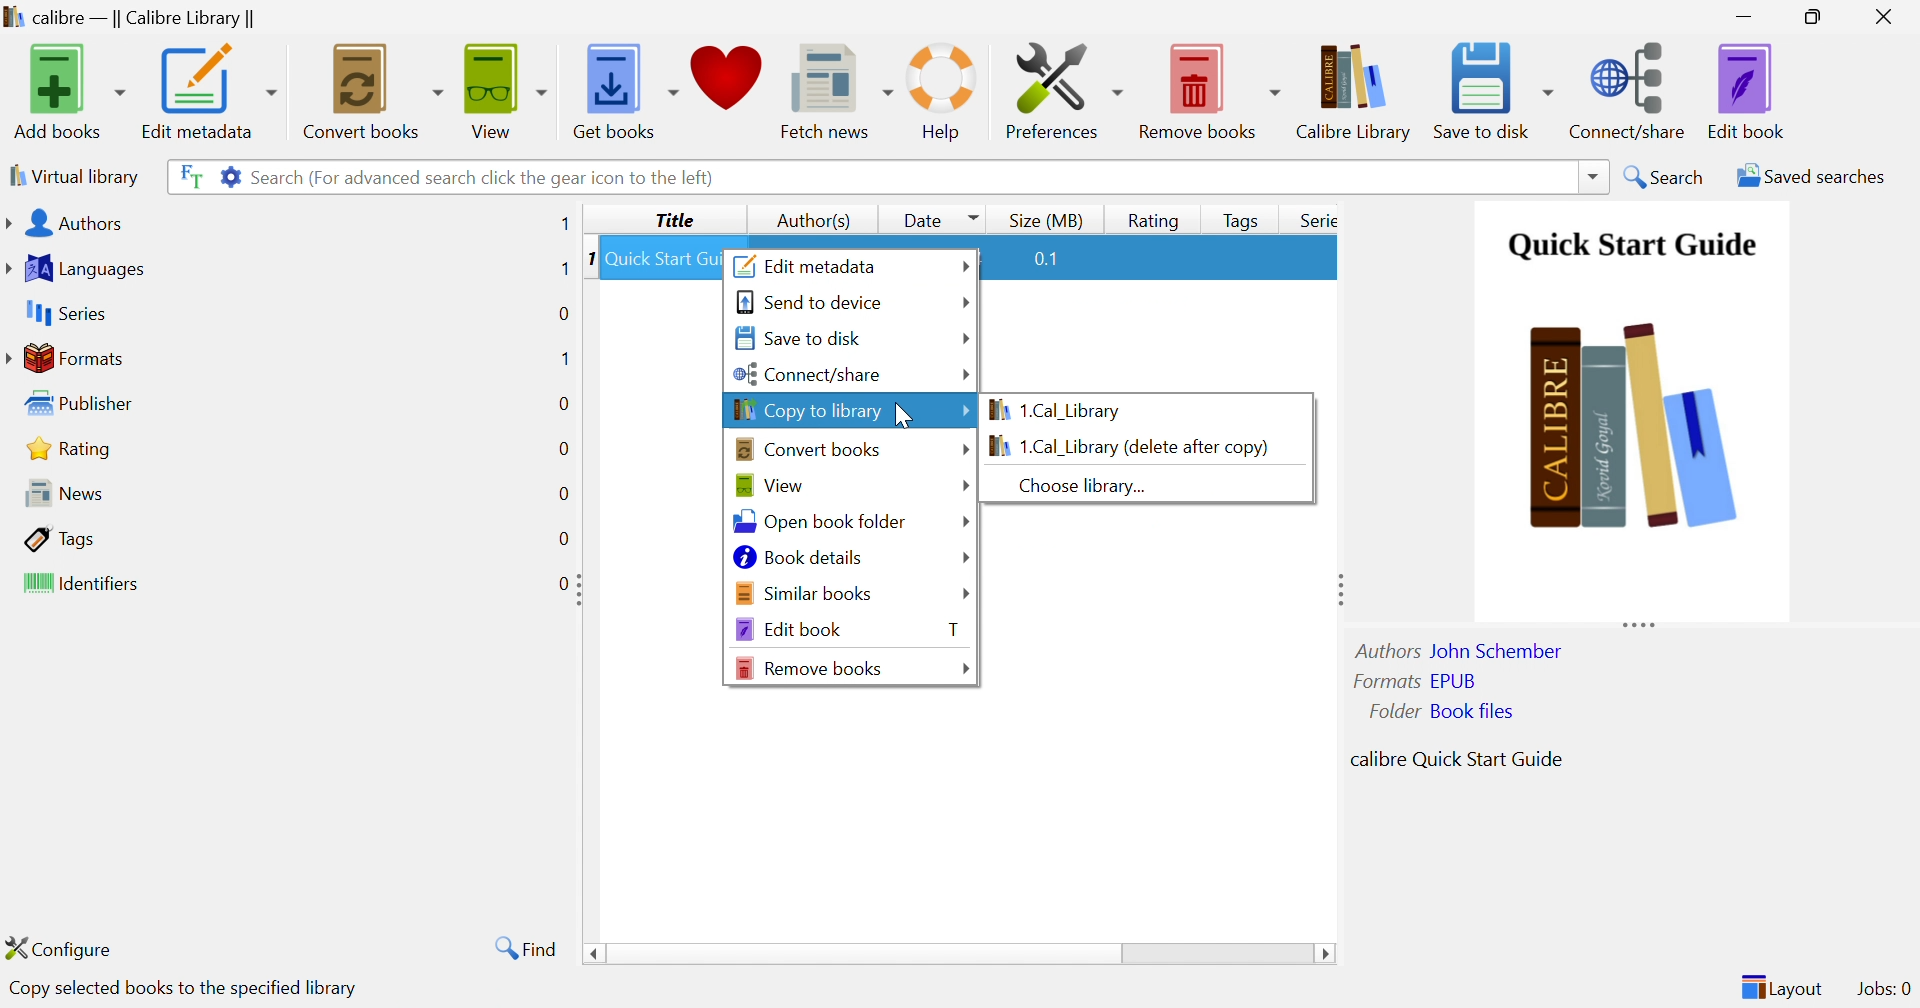 The width and height of the screenshot is (1920, 1008). I want to click on Edit metadata, so click(807, 265).